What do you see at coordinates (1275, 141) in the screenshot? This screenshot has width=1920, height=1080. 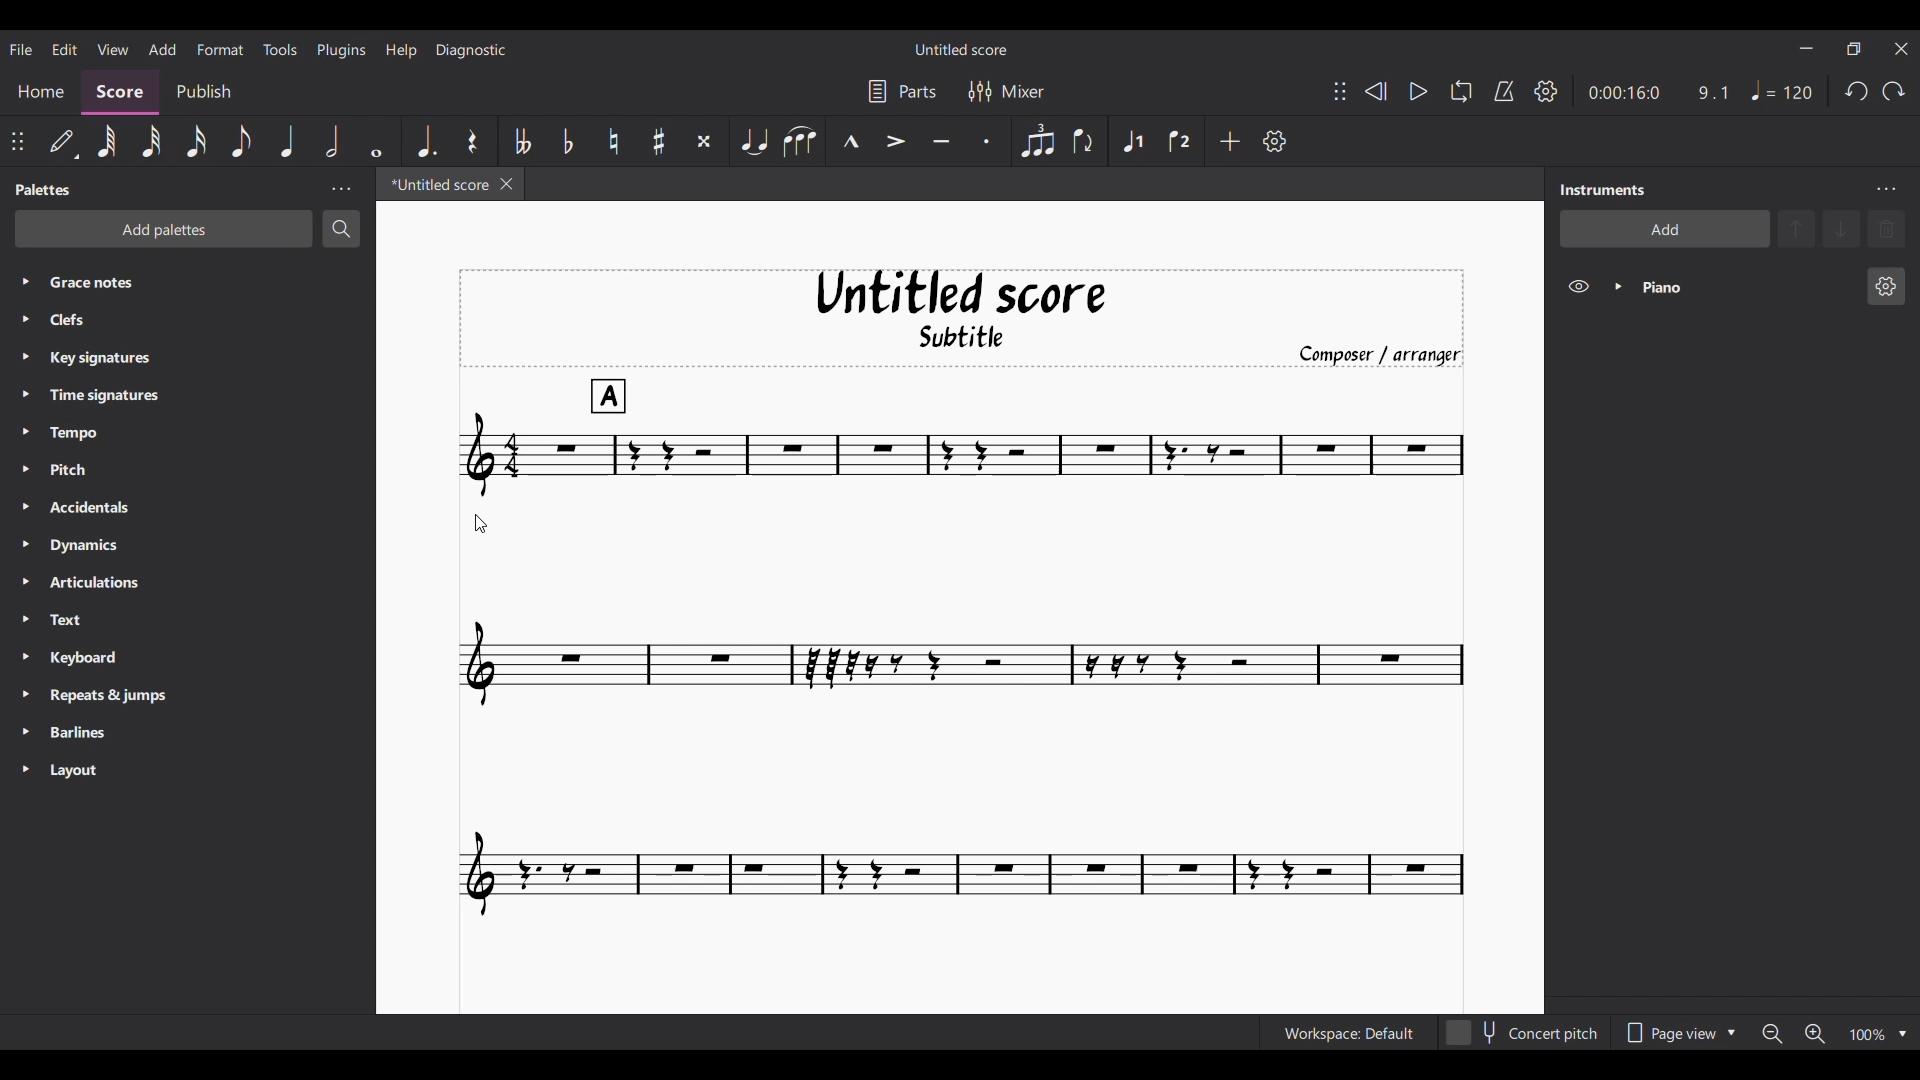 I see `Customize toolbar` at bounding box center [1275, 141].